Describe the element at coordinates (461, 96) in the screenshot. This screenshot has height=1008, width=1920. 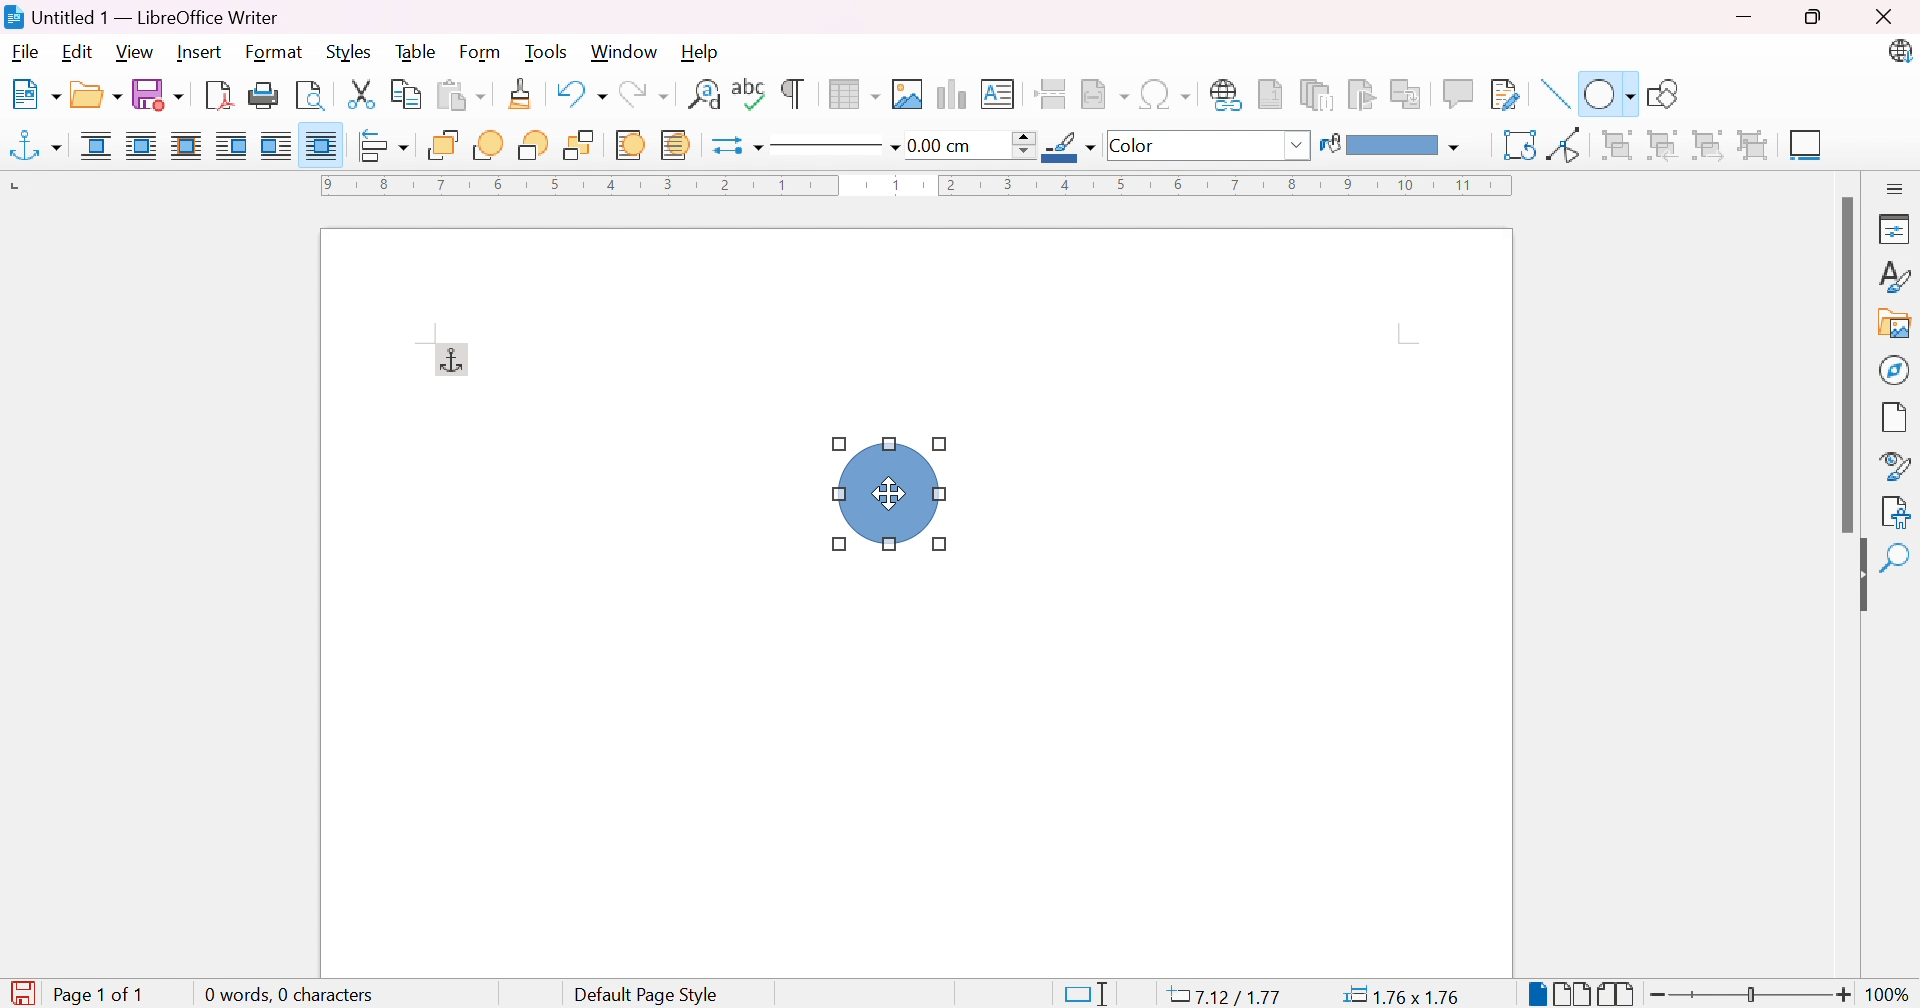
I see `Paste` at that location.